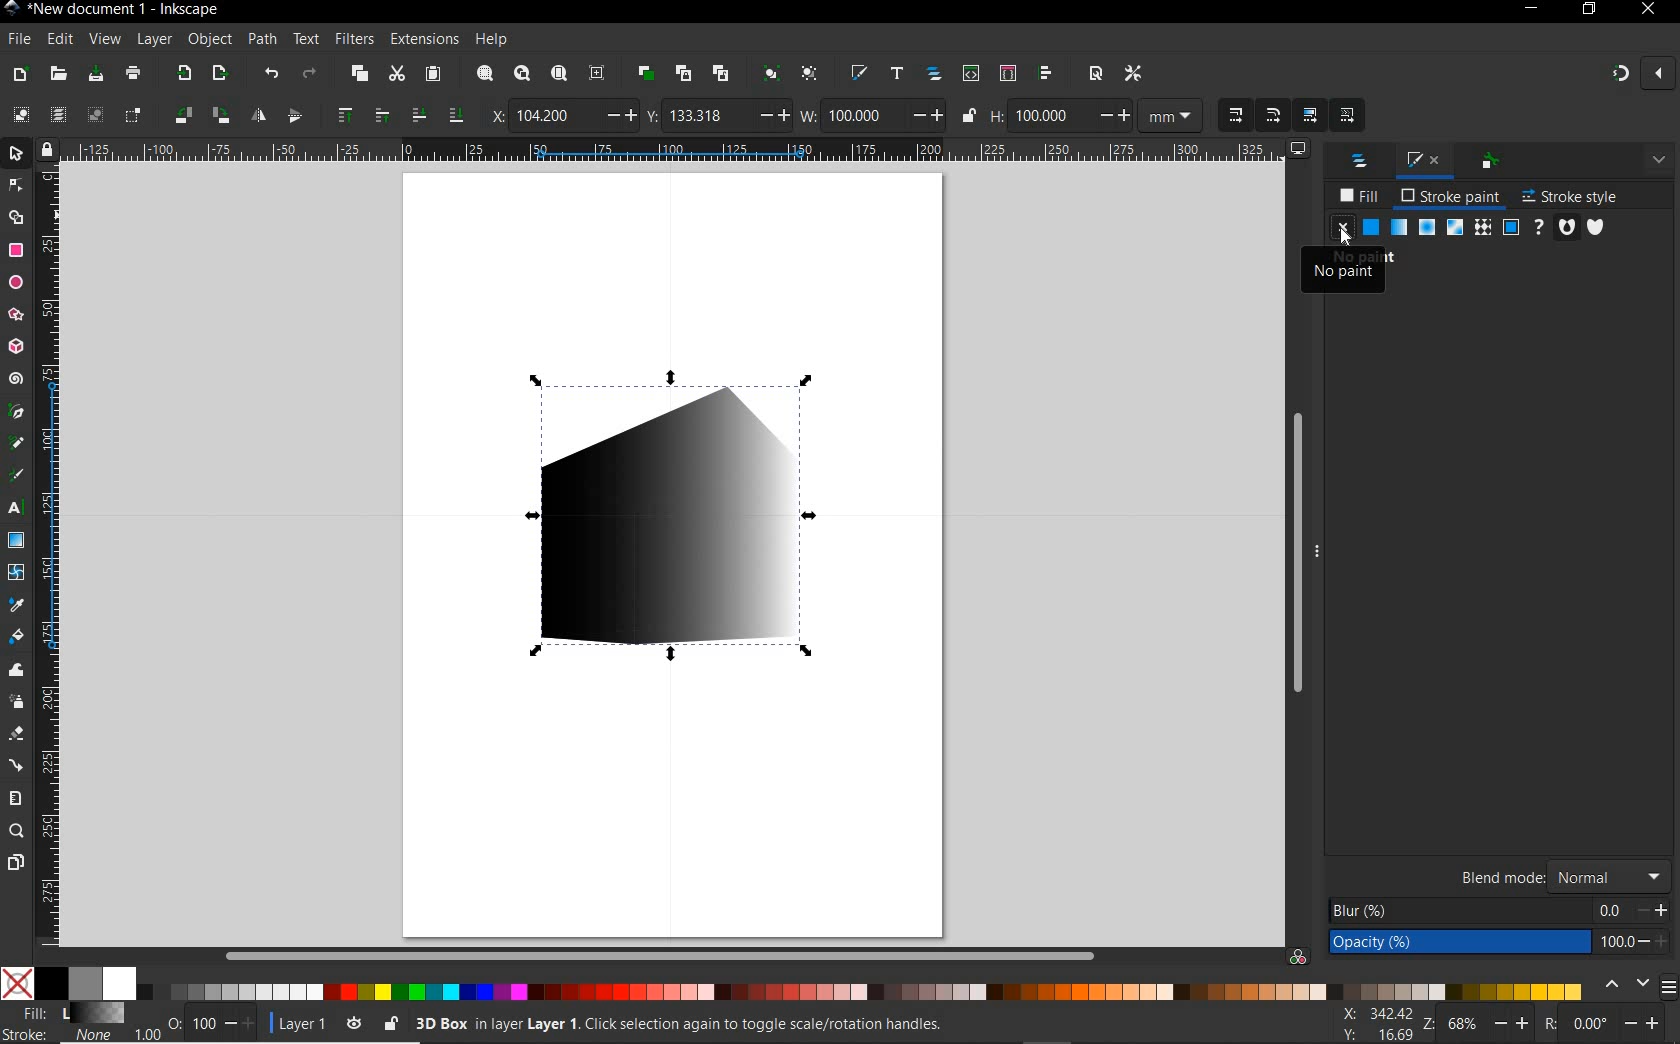 Image resolution: width=1680 pixels, height=1044 pixels. I want to click on VIEW, so click(102, 40).